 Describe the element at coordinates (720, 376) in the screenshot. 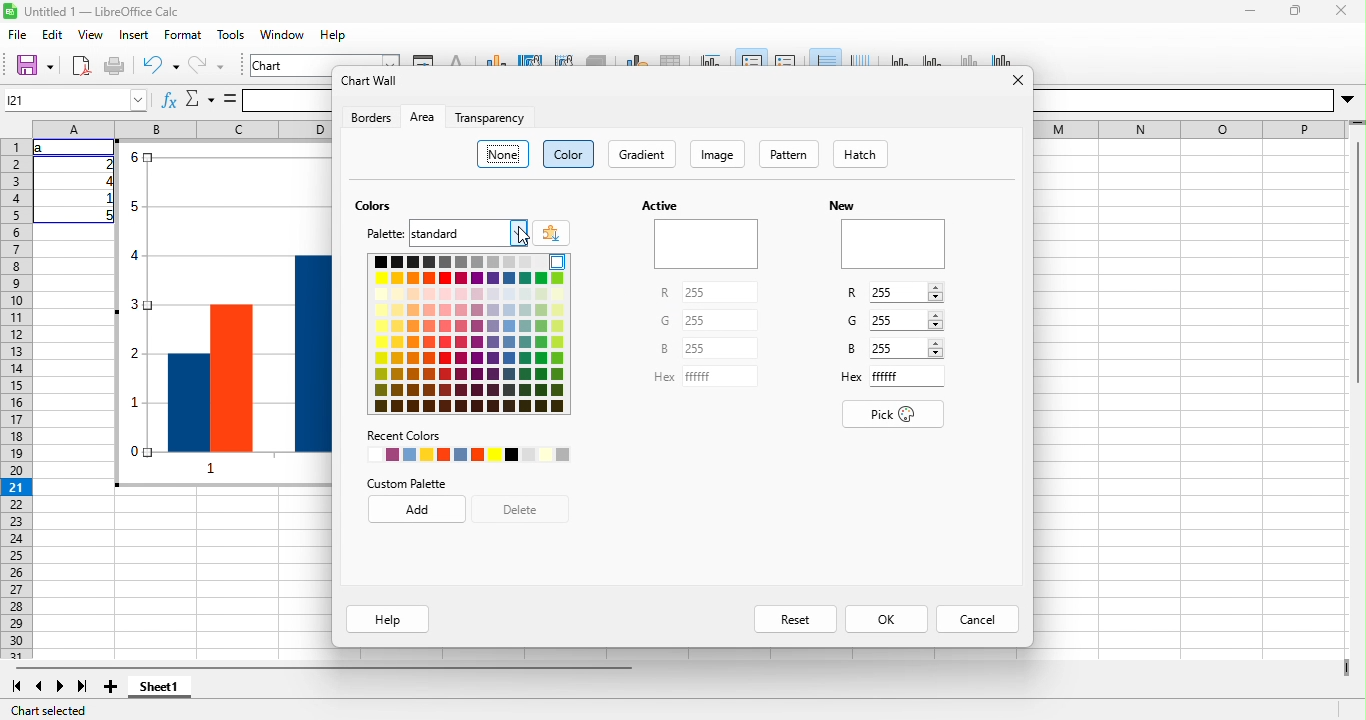

I see `Input for Hex` at that location.